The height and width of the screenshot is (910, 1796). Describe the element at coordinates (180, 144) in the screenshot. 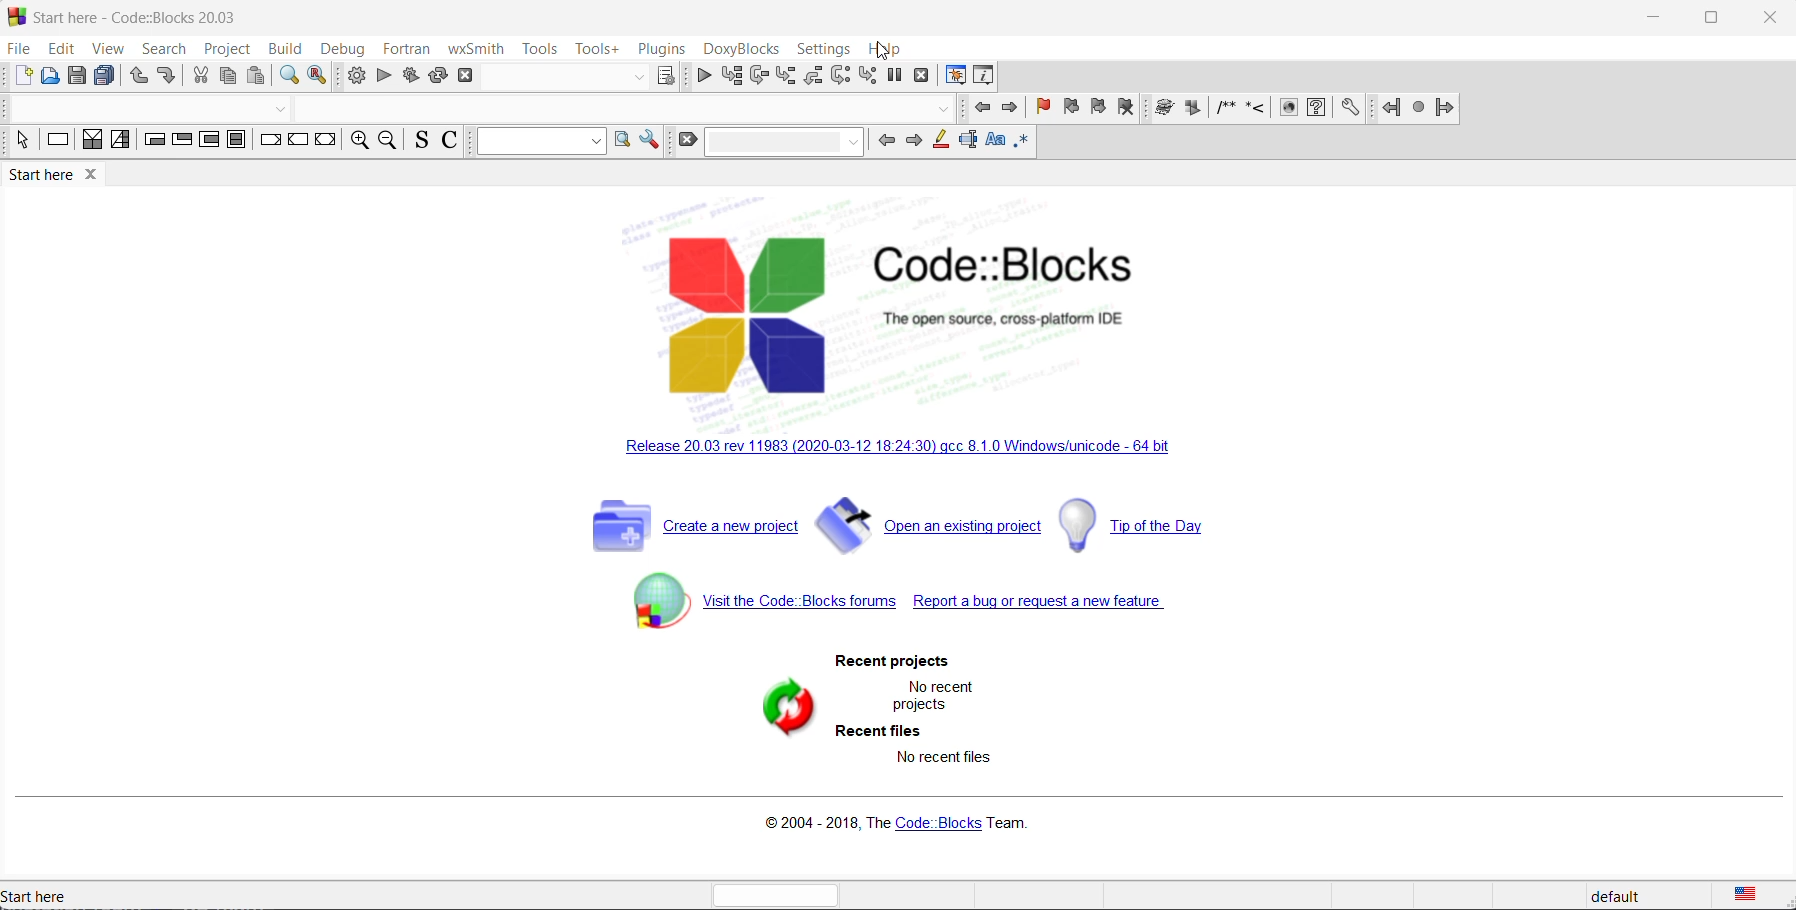

I see `exit condition loop` at that location.